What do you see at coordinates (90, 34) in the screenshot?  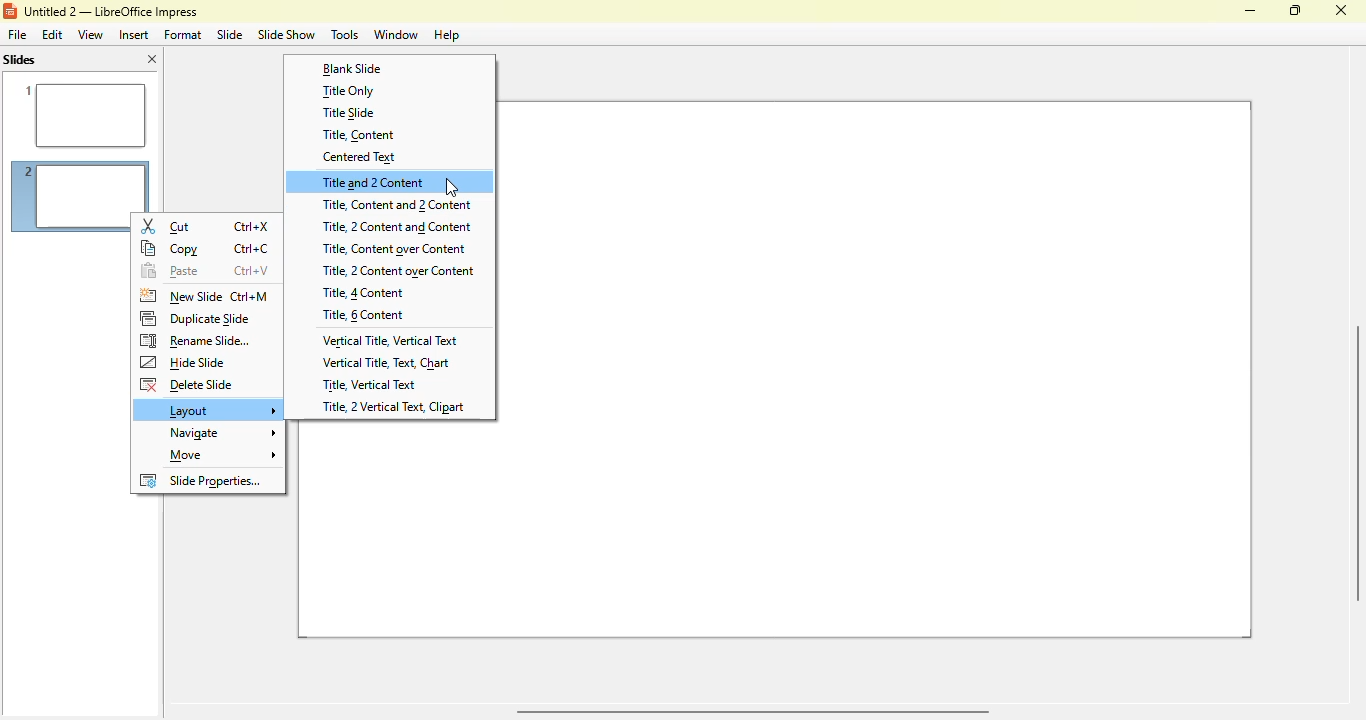 I see `view` at bounding box center [90, 34].